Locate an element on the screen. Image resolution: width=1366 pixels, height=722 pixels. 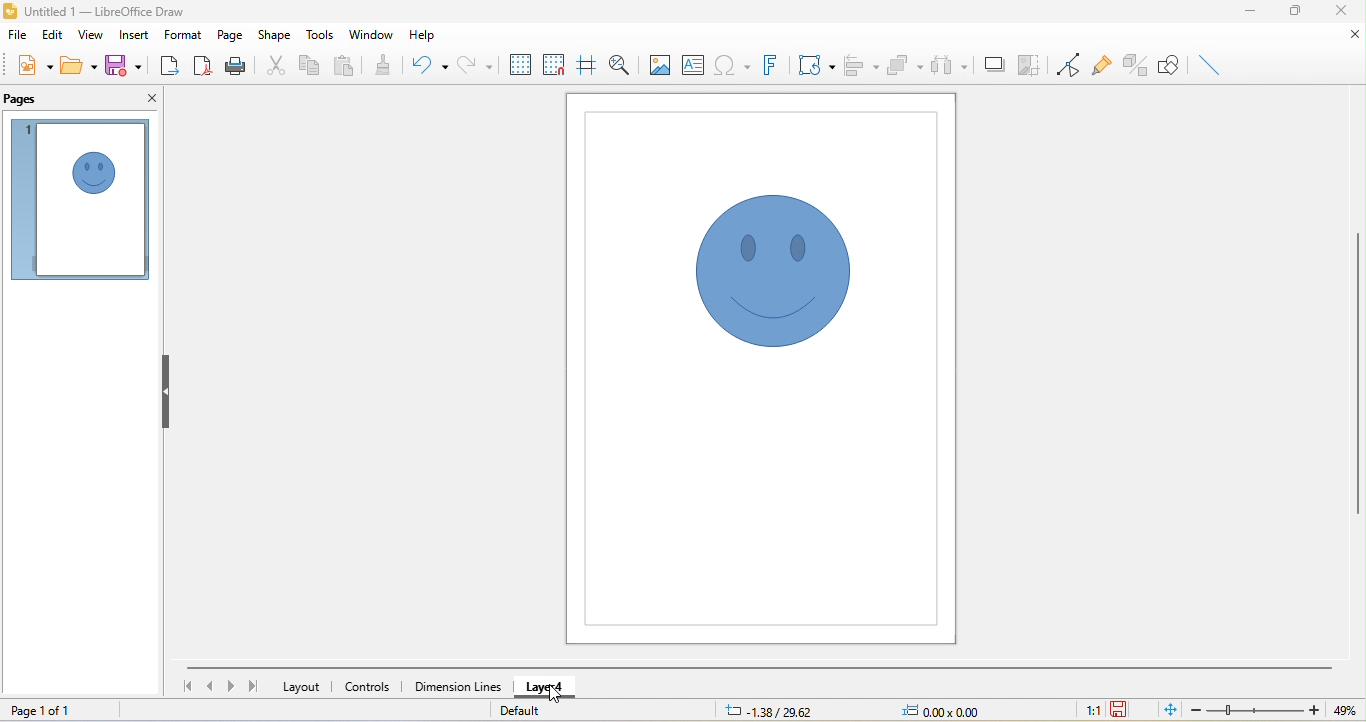
help is located at coordinates (421, 36).